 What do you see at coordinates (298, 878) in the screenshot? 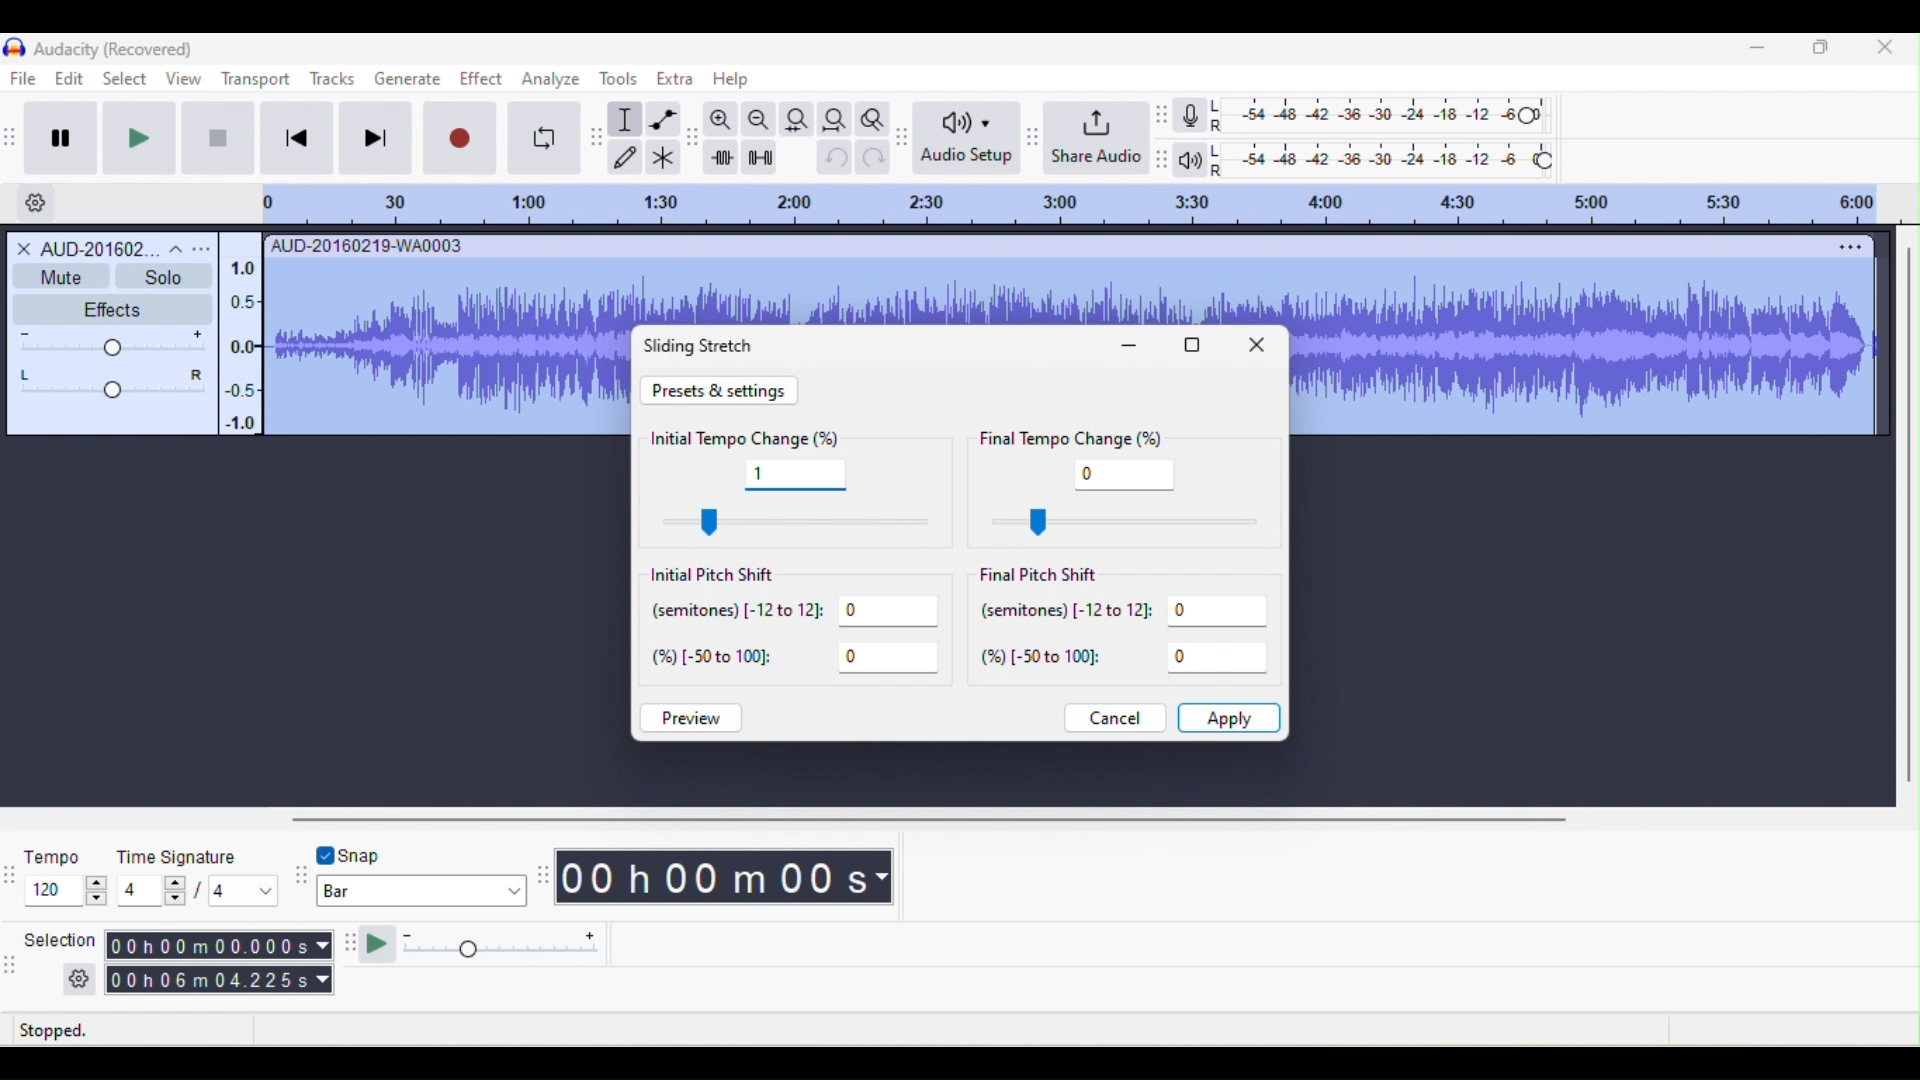
I see `audacity snapping toolbar` at bounding box center [298, 878].